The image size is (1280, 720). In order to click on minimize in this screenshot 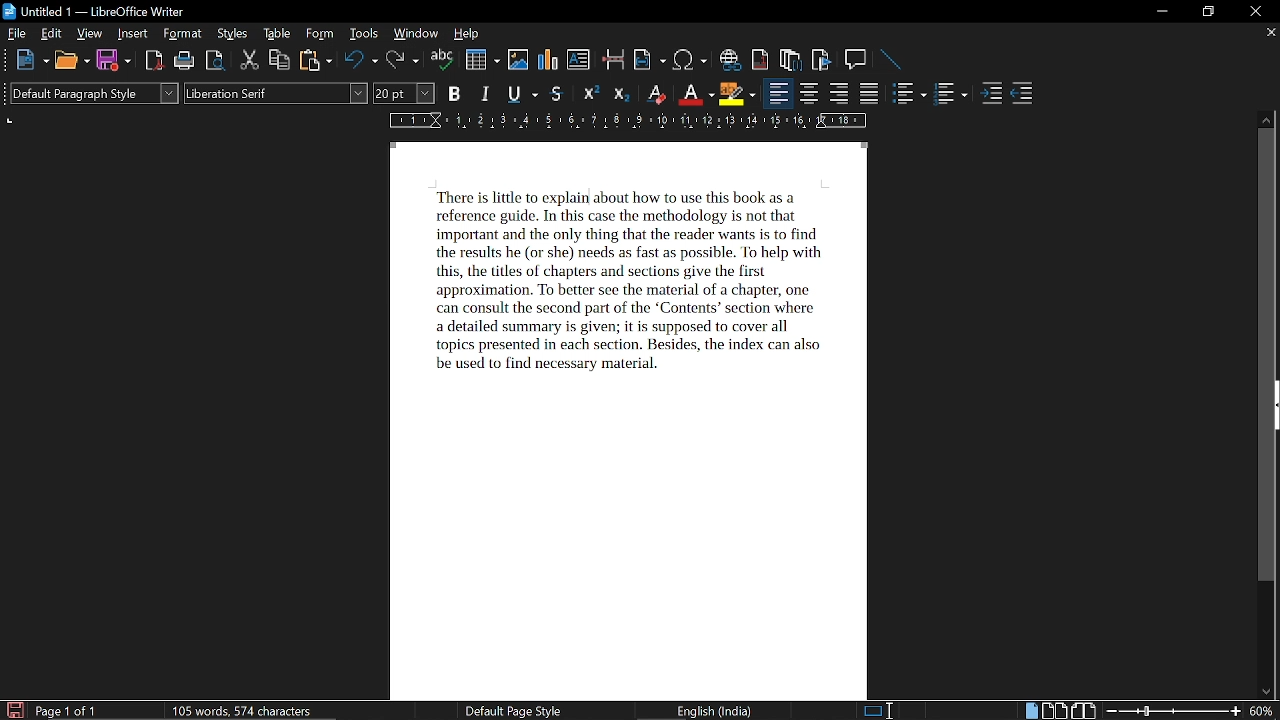, I will do `click(1163, 11)`.